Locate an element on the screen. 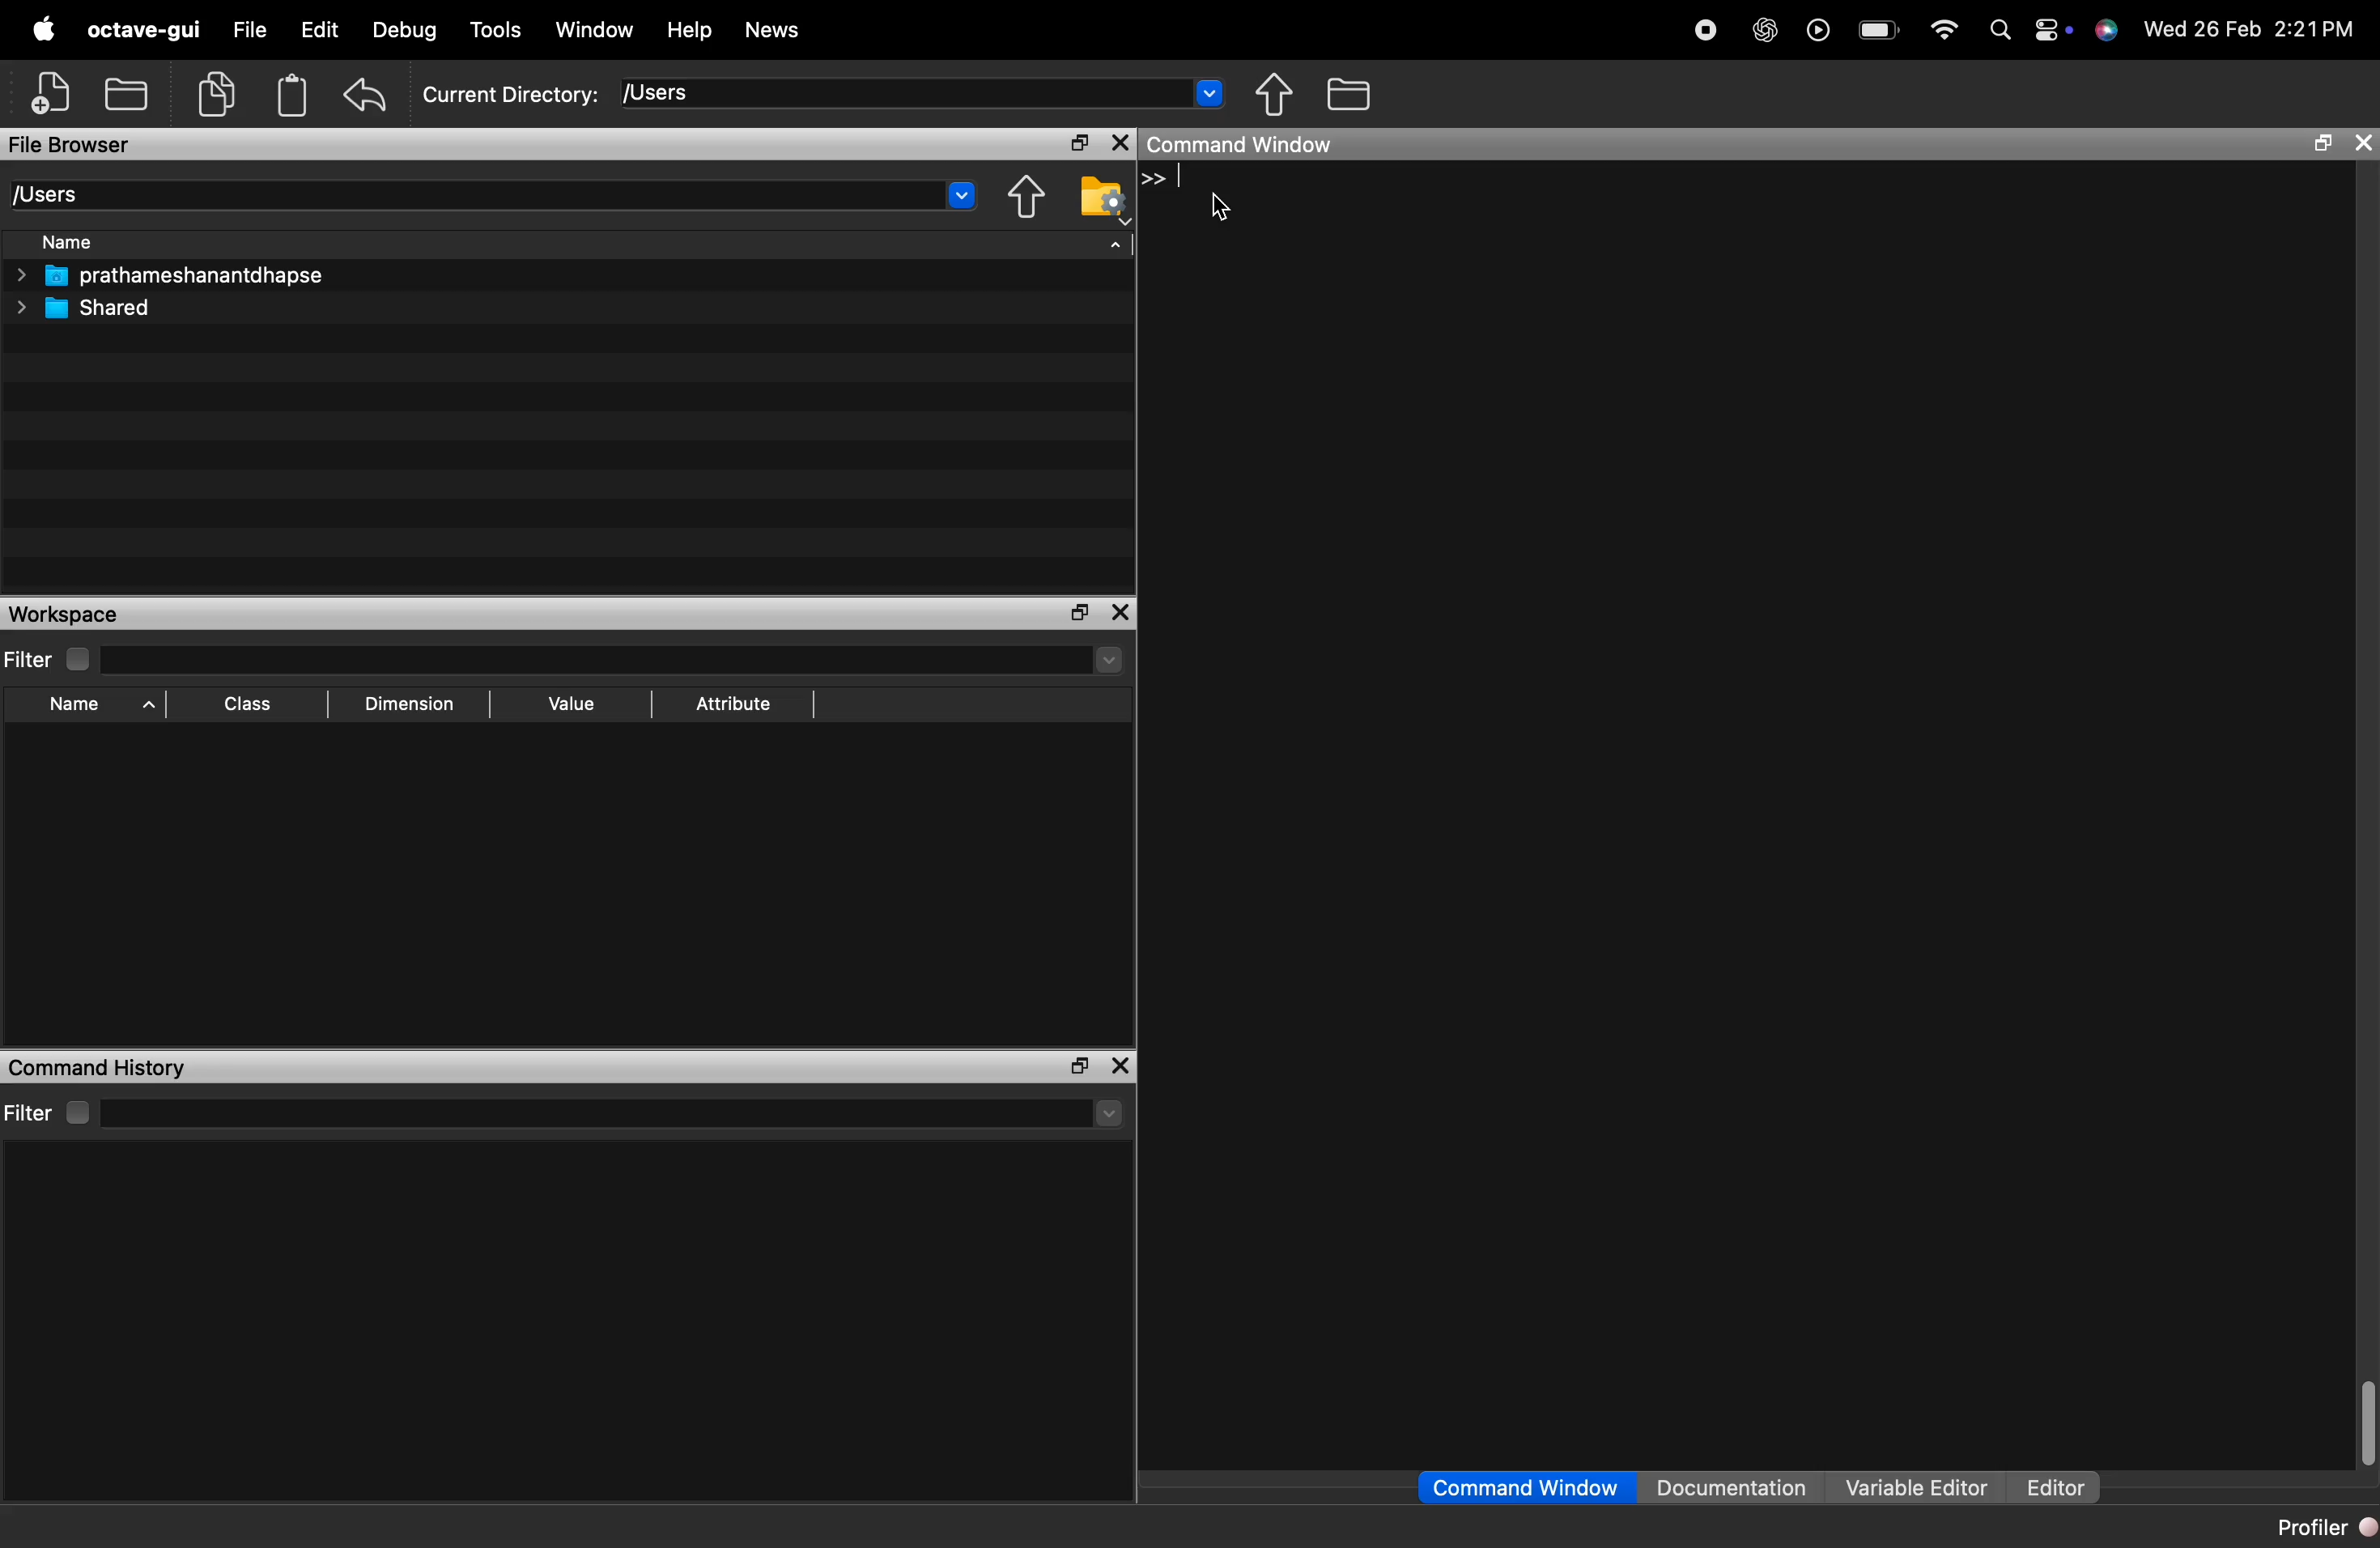 This screenshot has height=1548, width=2380. Dimension is located at coordinates (414, 704).